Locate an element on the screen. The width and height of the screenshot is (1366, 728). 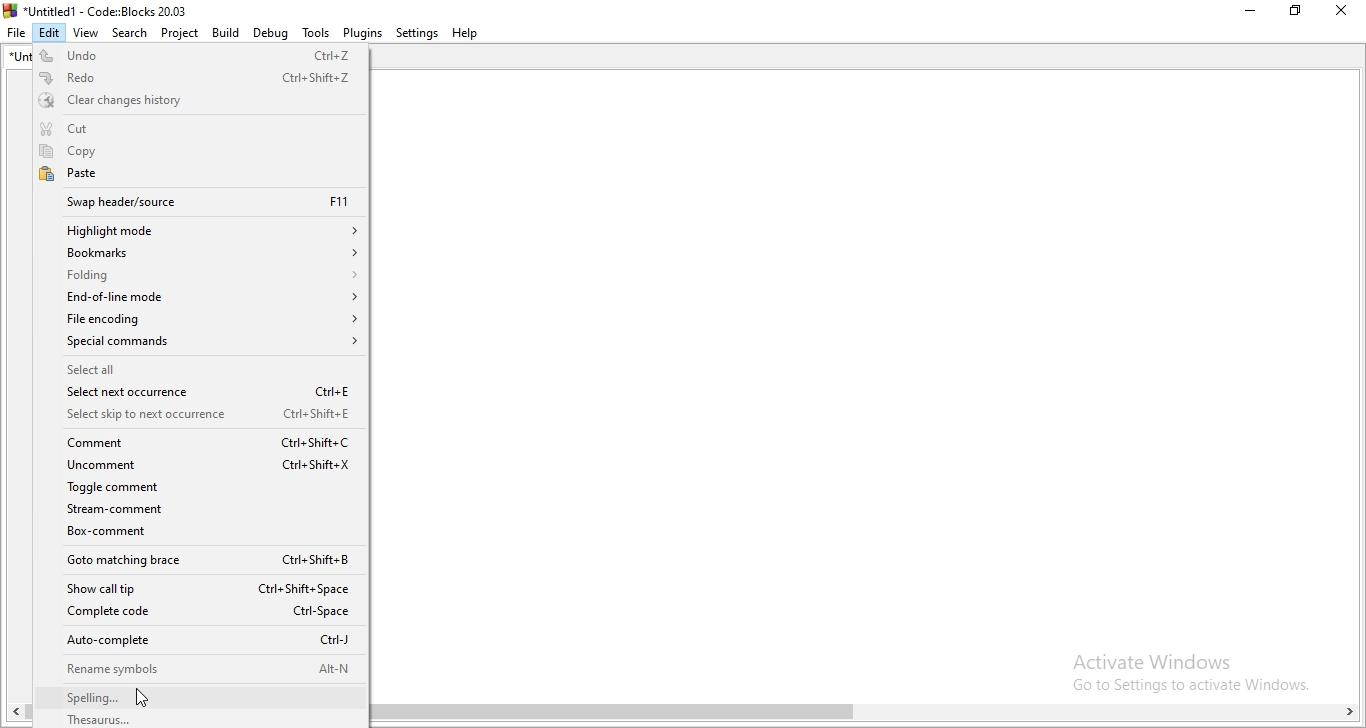
Cut is located at coordinates (199, 128).